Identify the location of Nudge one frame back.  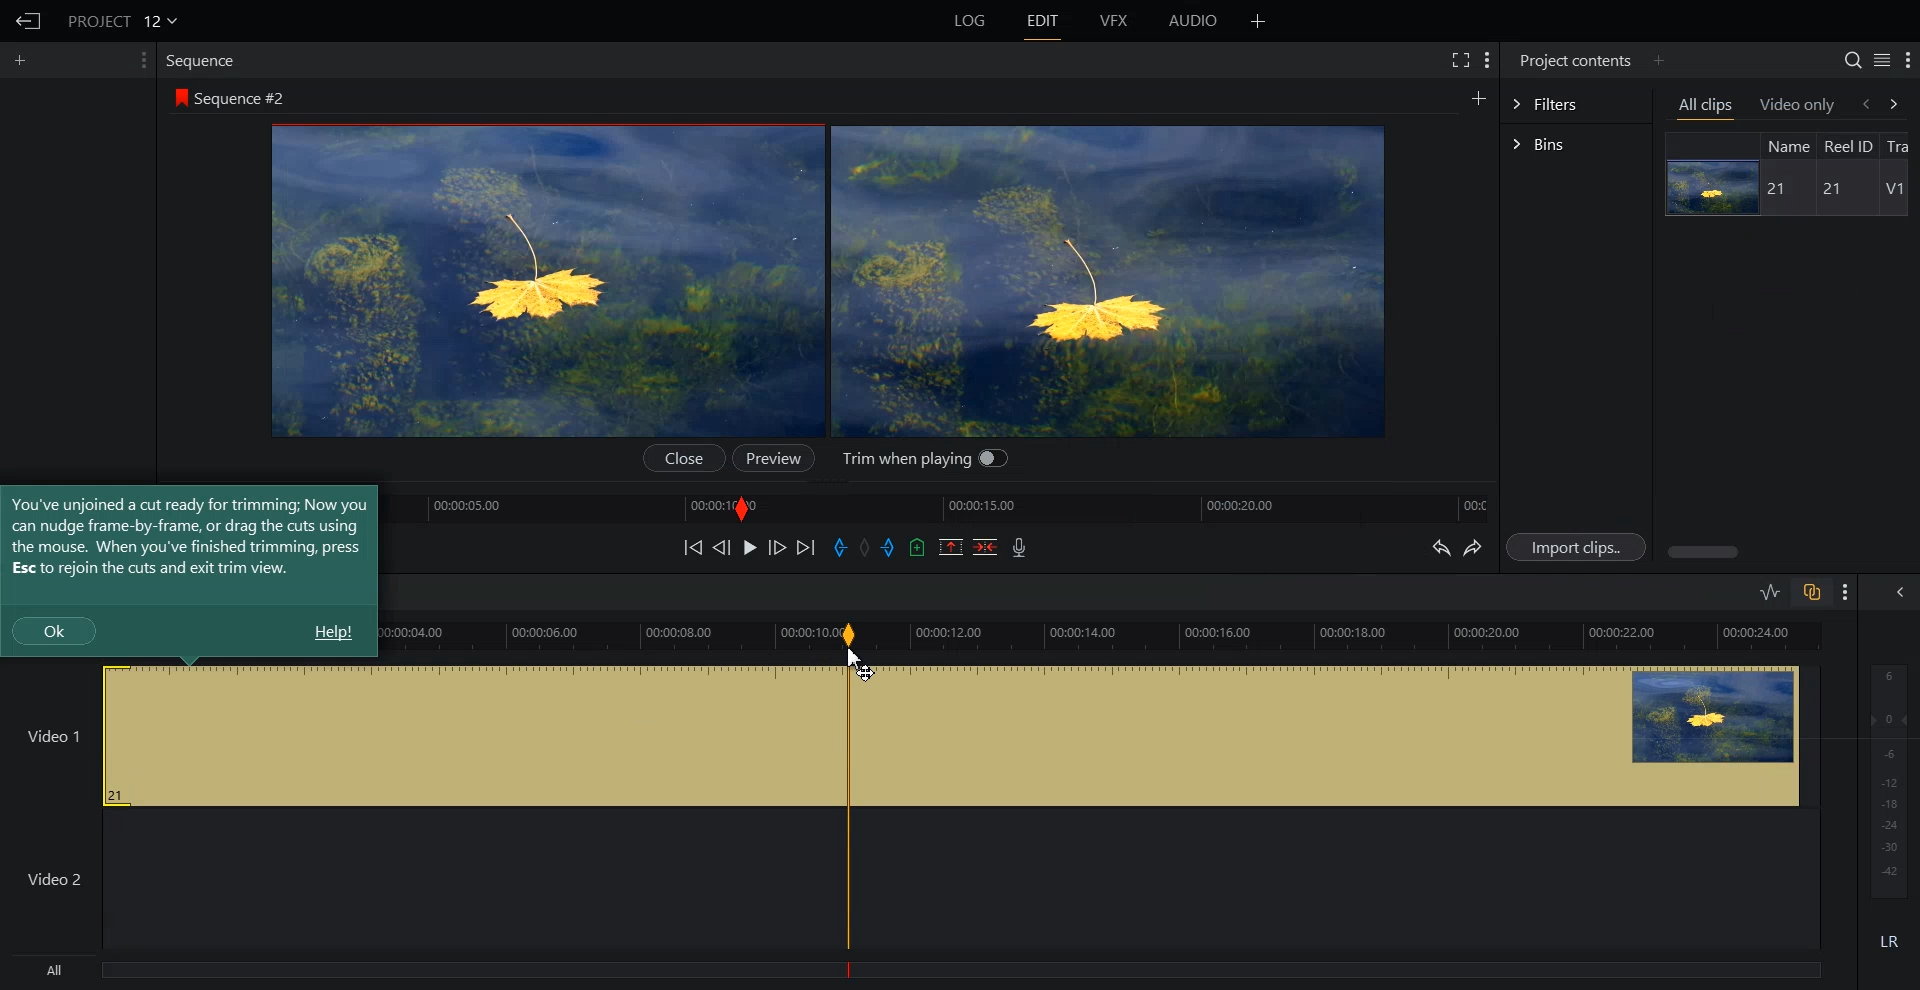
(722, 547).